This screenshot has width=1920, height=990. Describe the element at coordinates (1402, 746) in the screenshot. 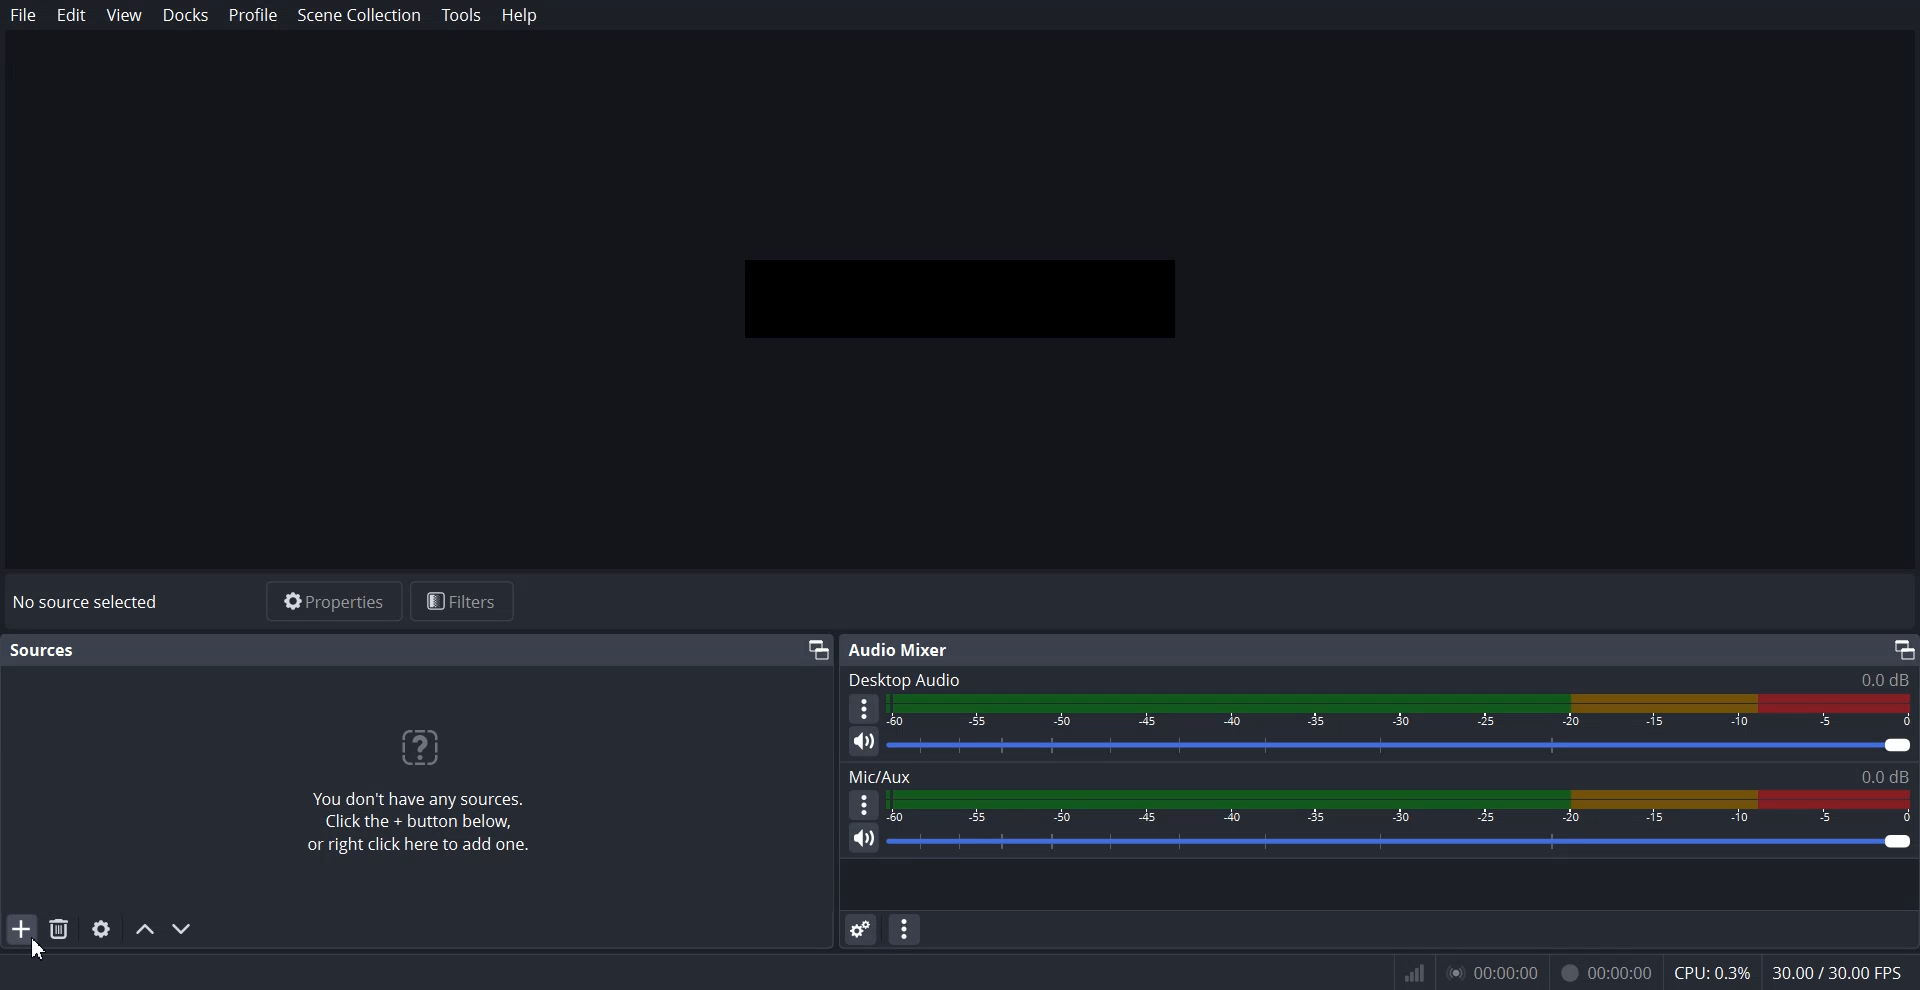

I see `Volume level adjuster` at that location.